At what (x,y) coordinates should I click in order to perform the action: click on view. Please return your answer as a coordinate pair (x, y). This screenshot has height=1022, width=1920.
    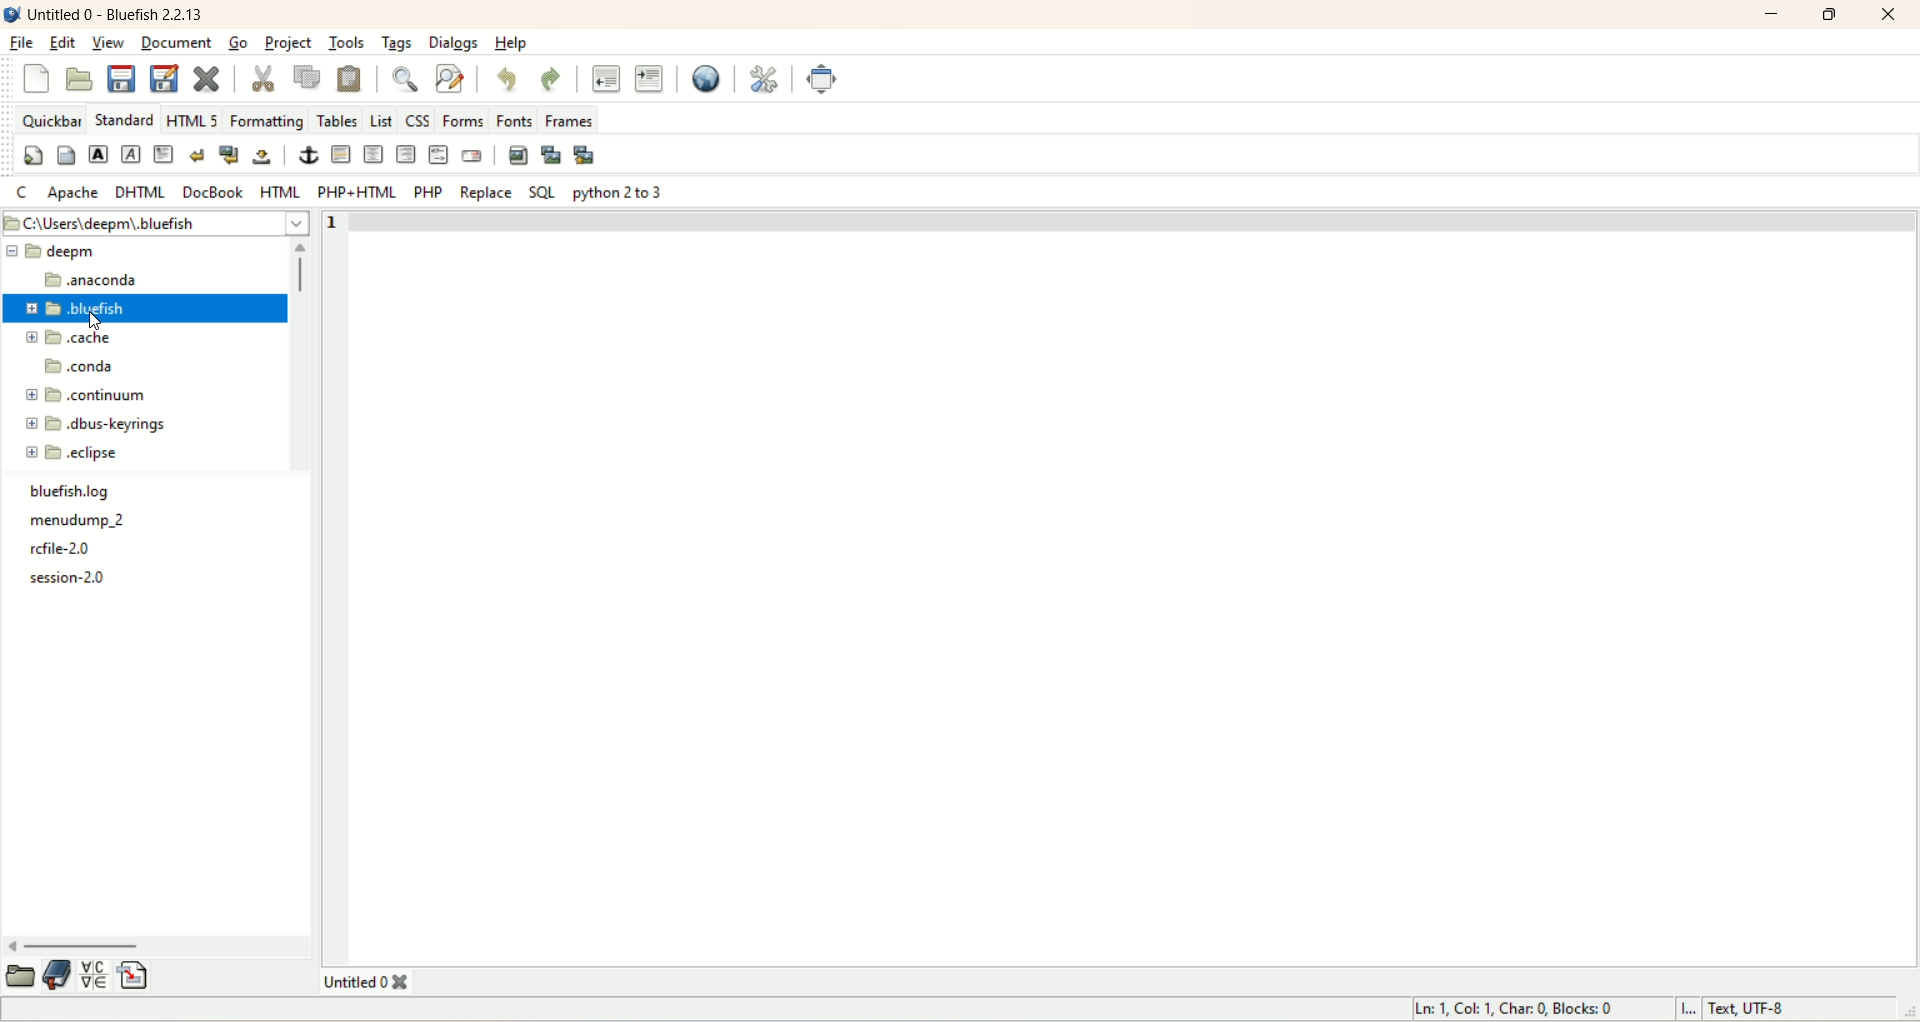
    Looking at the image, I should click on (111, 43).